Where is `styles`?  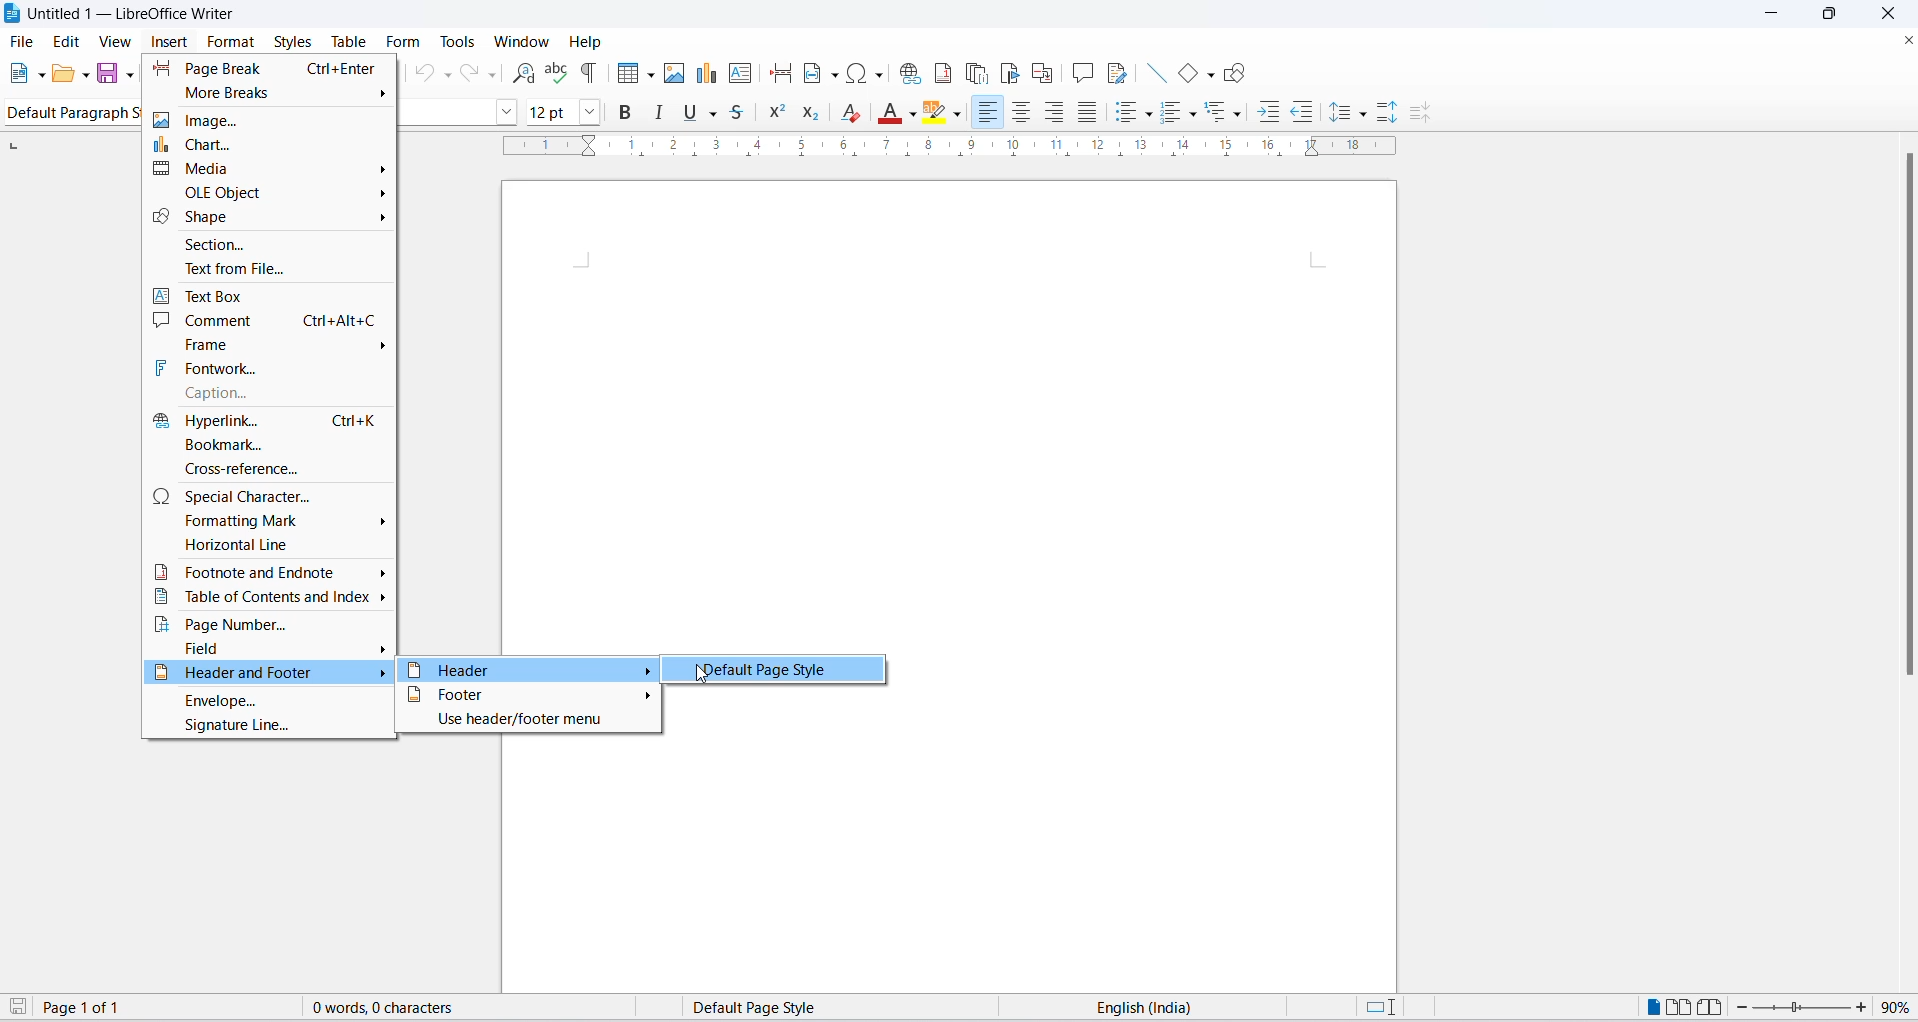 styles is located at coordinates (290, 39).